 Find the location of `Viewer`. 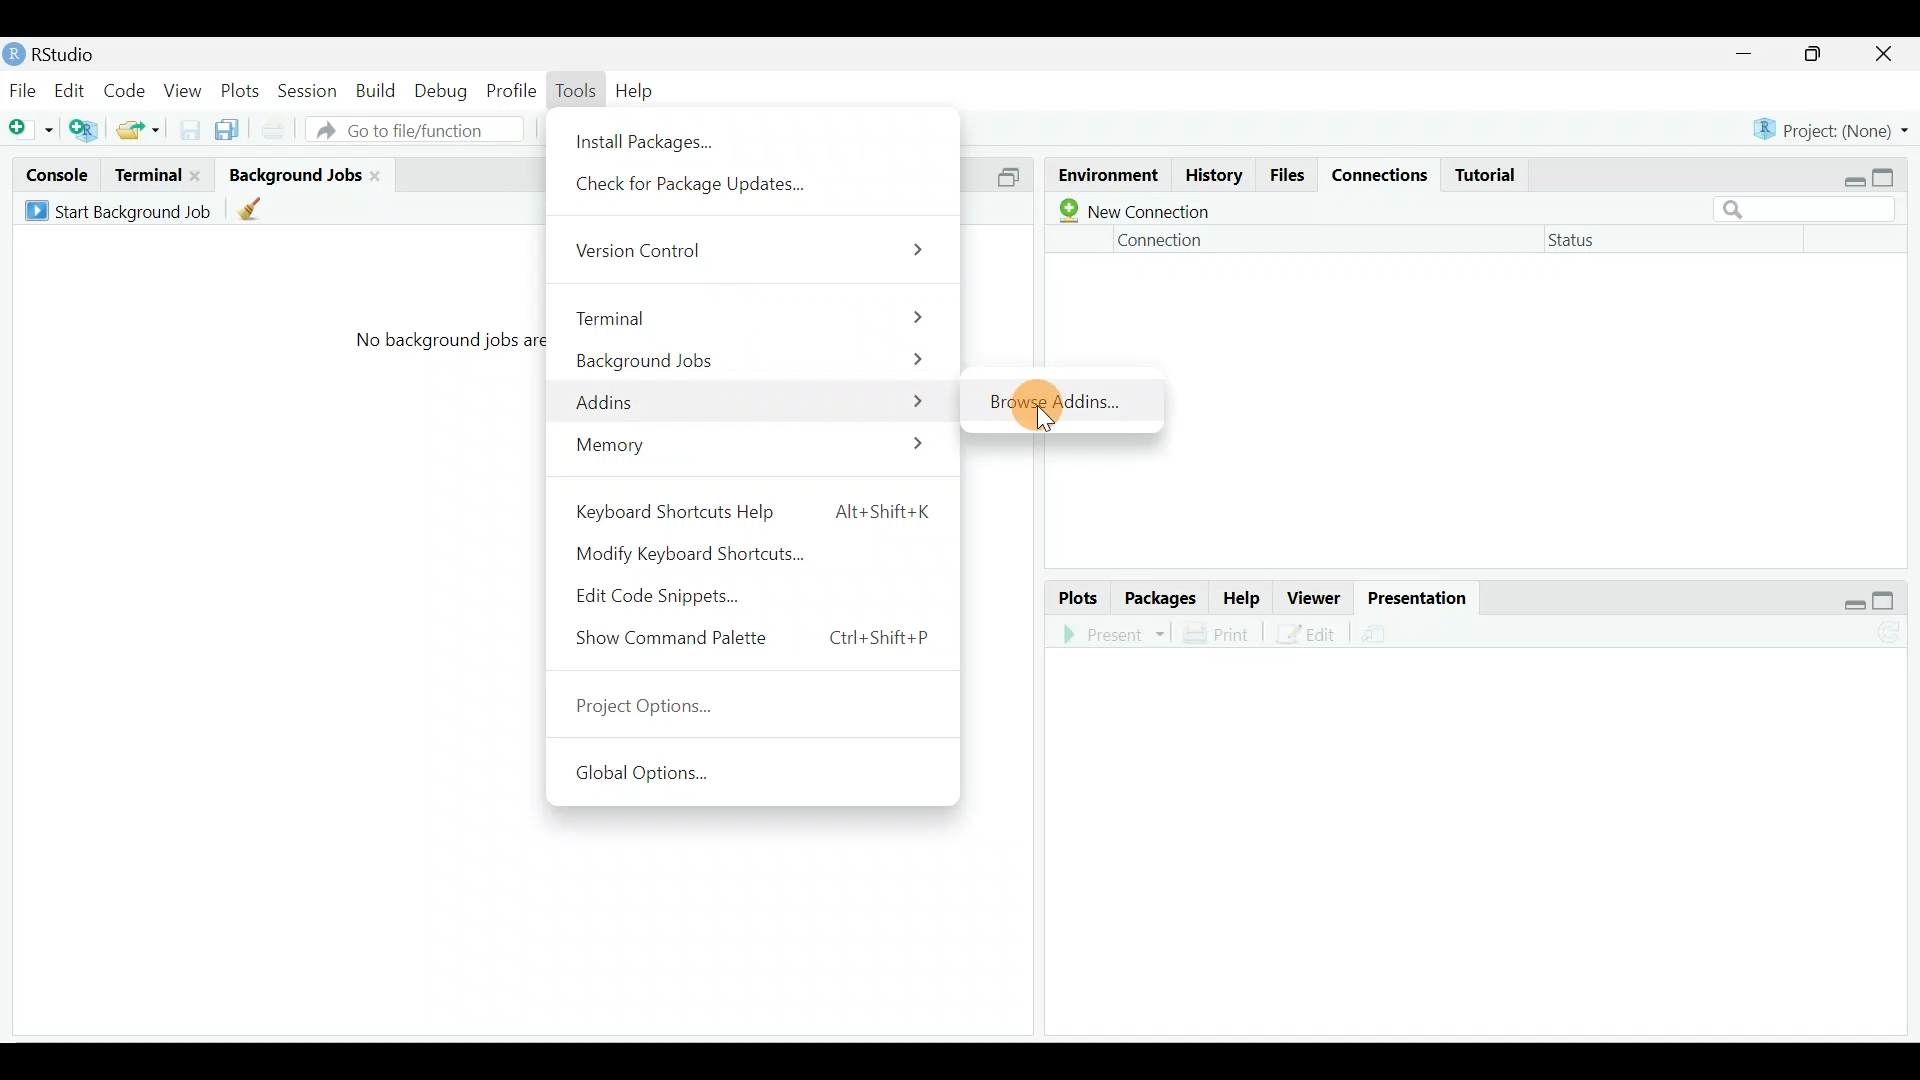

Viewer is located at coordinates (1309, 592).